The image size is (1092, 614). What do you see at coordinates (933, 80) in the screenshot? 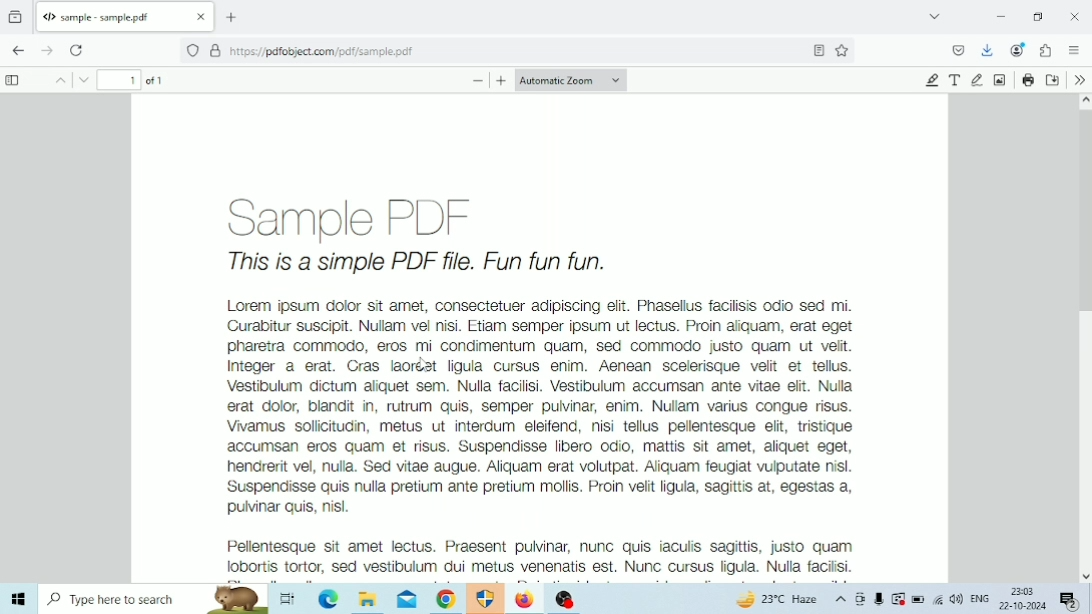
I see `Highlight` at bounding box center [933, 80].